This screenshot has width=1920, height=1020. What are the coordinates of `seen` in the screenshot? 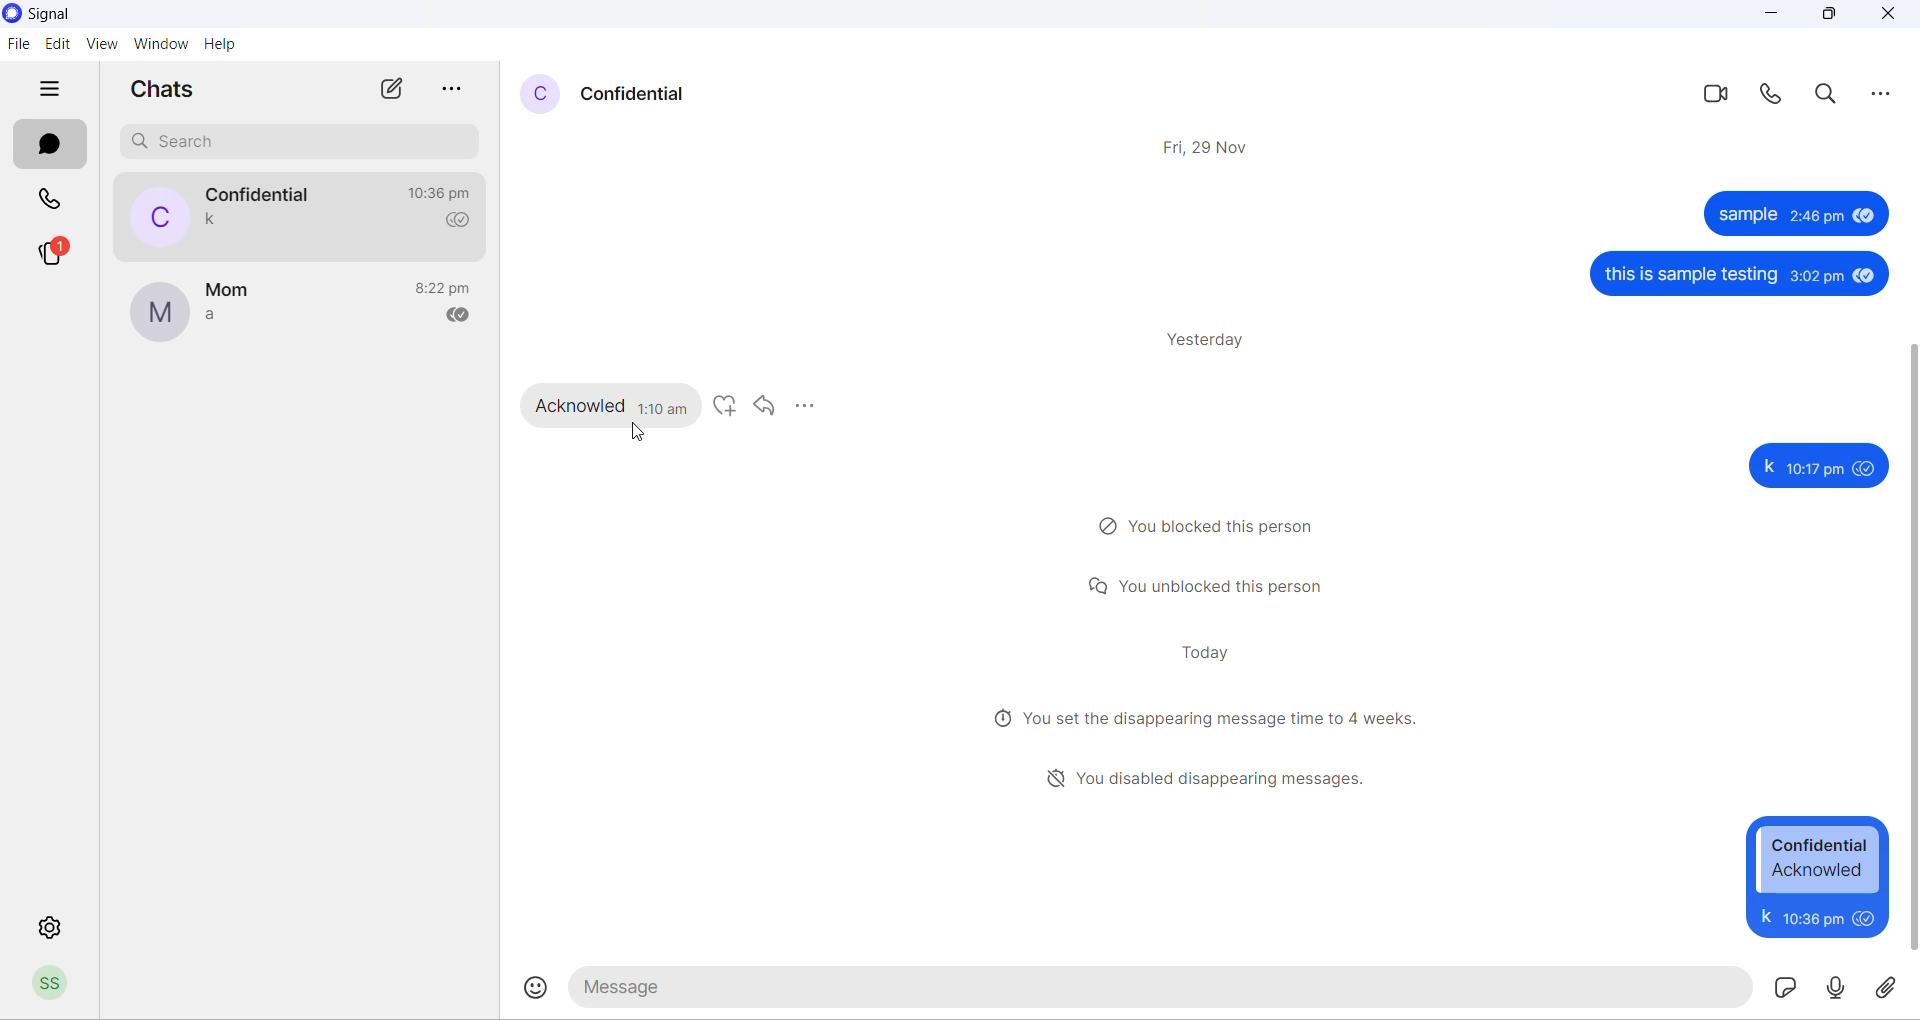 It's located at (1868, 467).